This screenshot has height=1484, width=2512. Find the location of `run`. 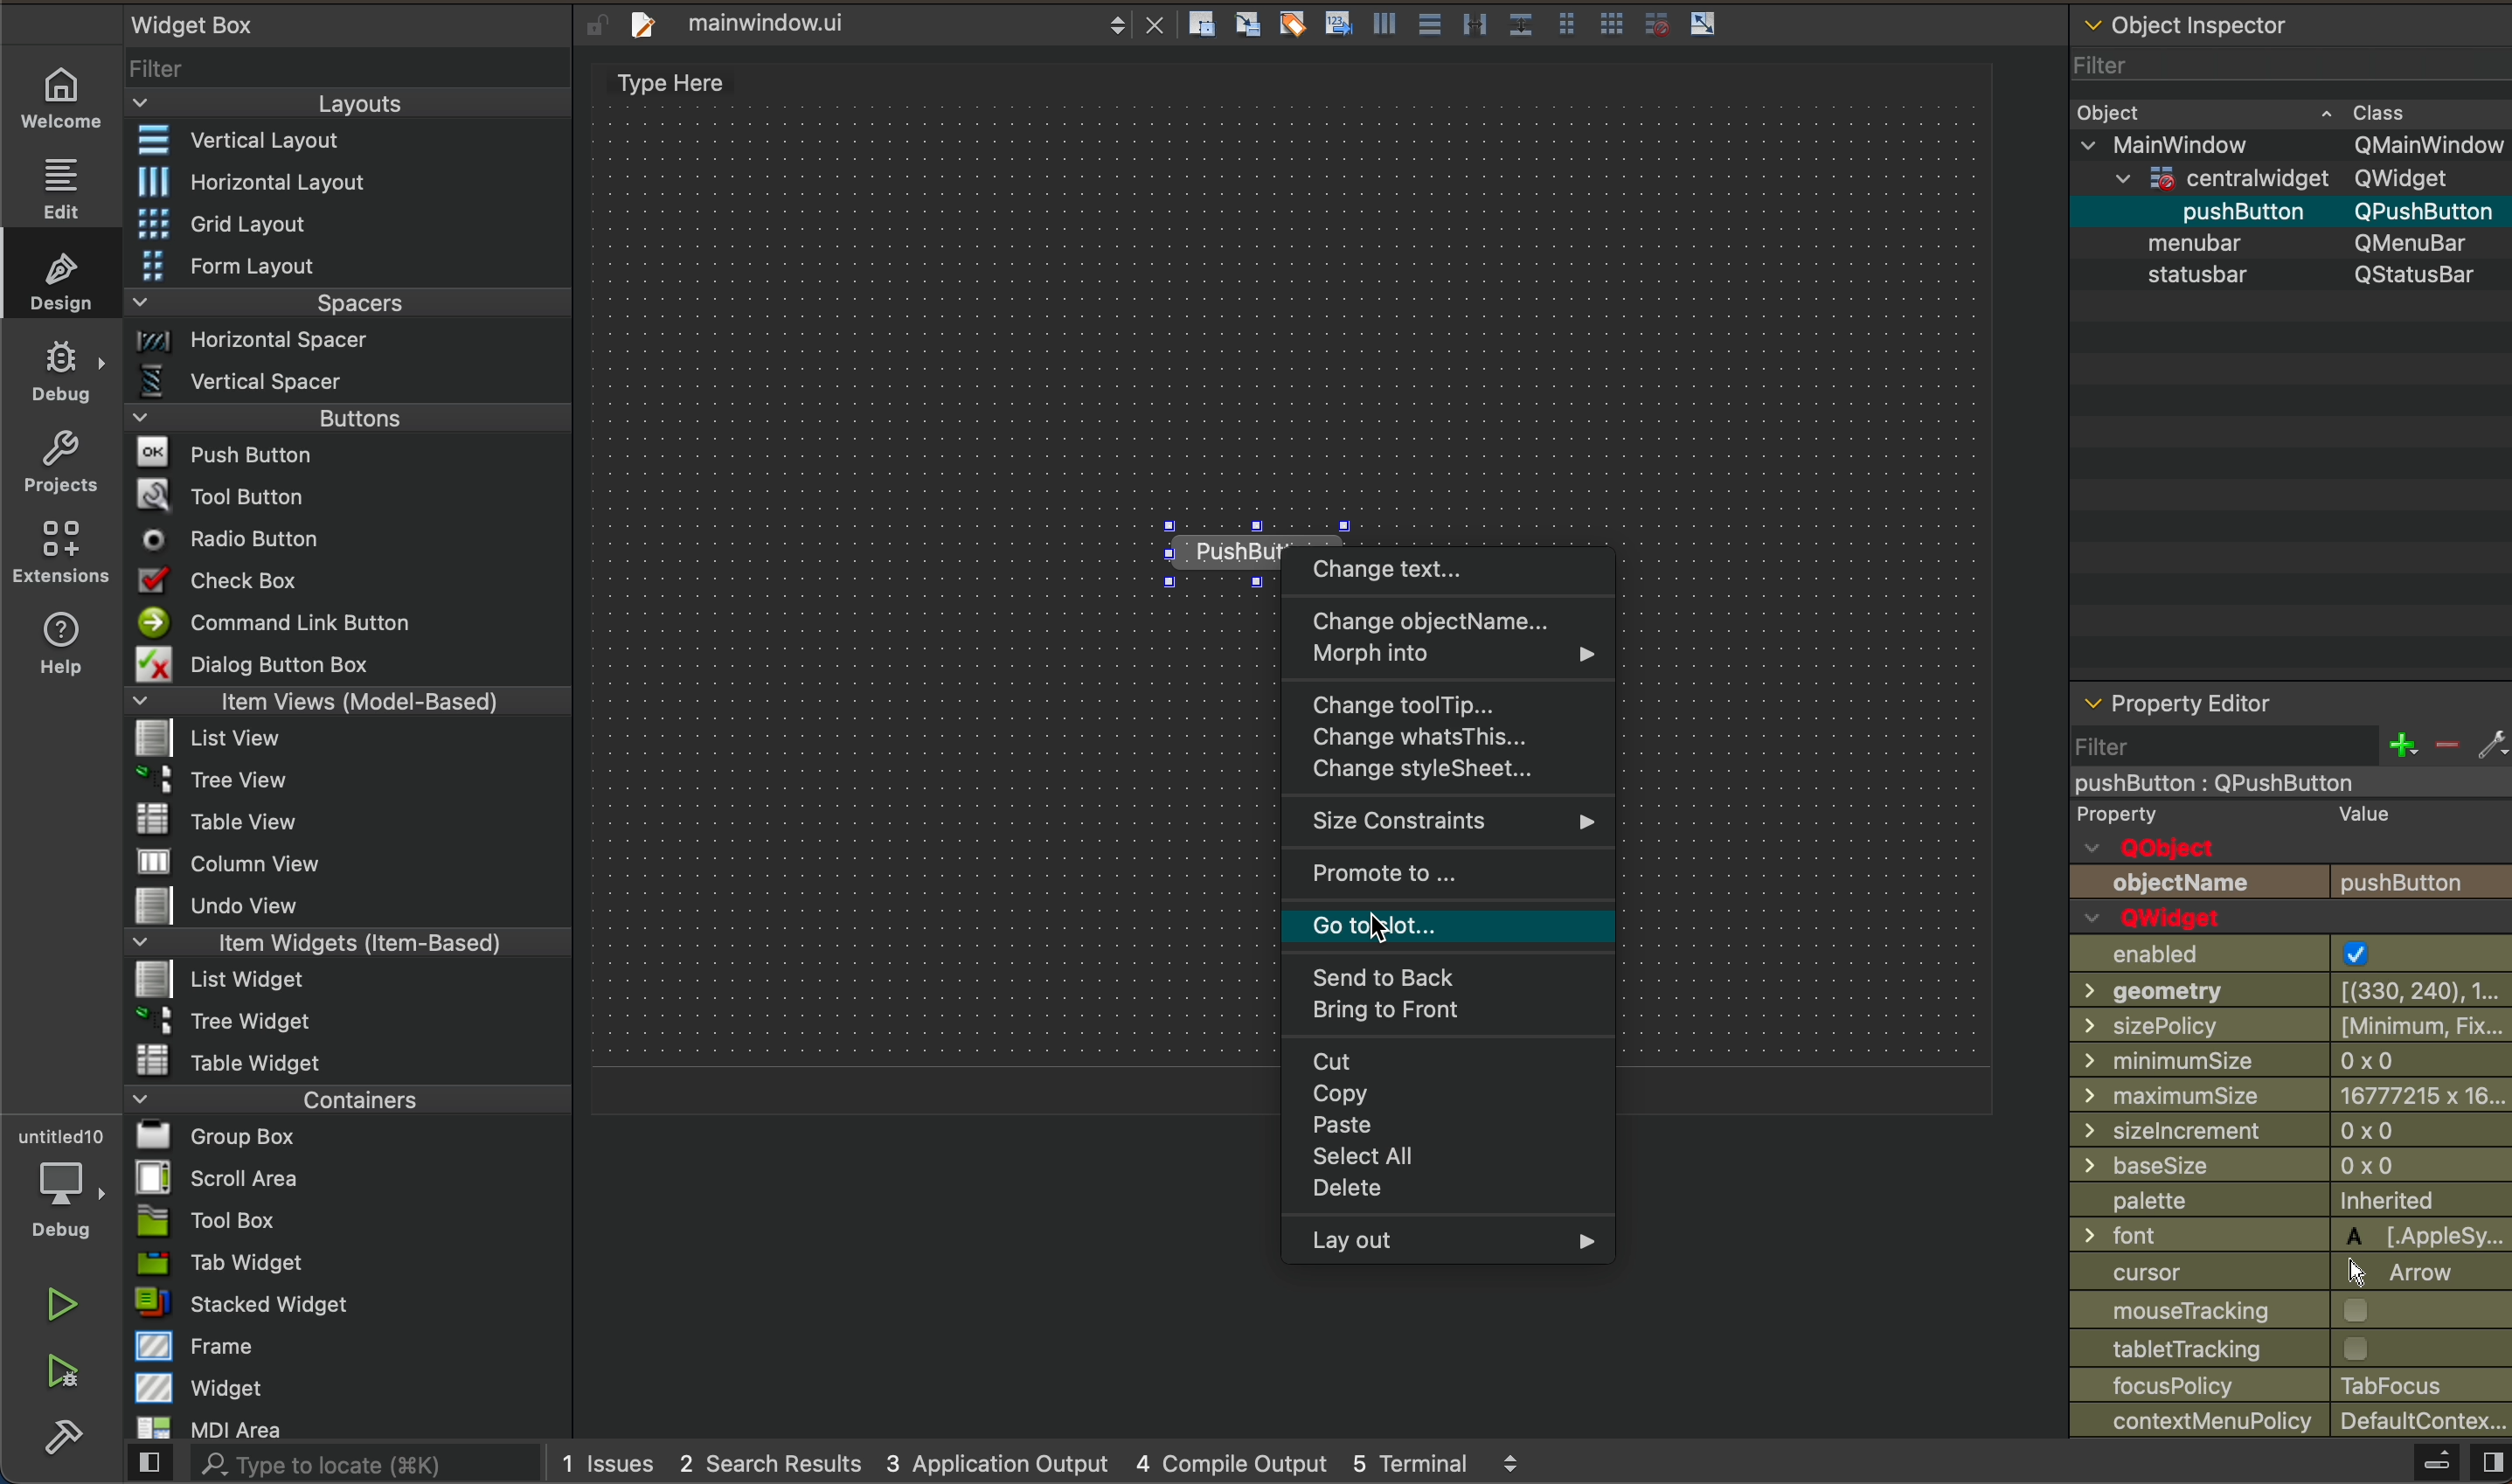

run is located at coordinates (59, 1307).